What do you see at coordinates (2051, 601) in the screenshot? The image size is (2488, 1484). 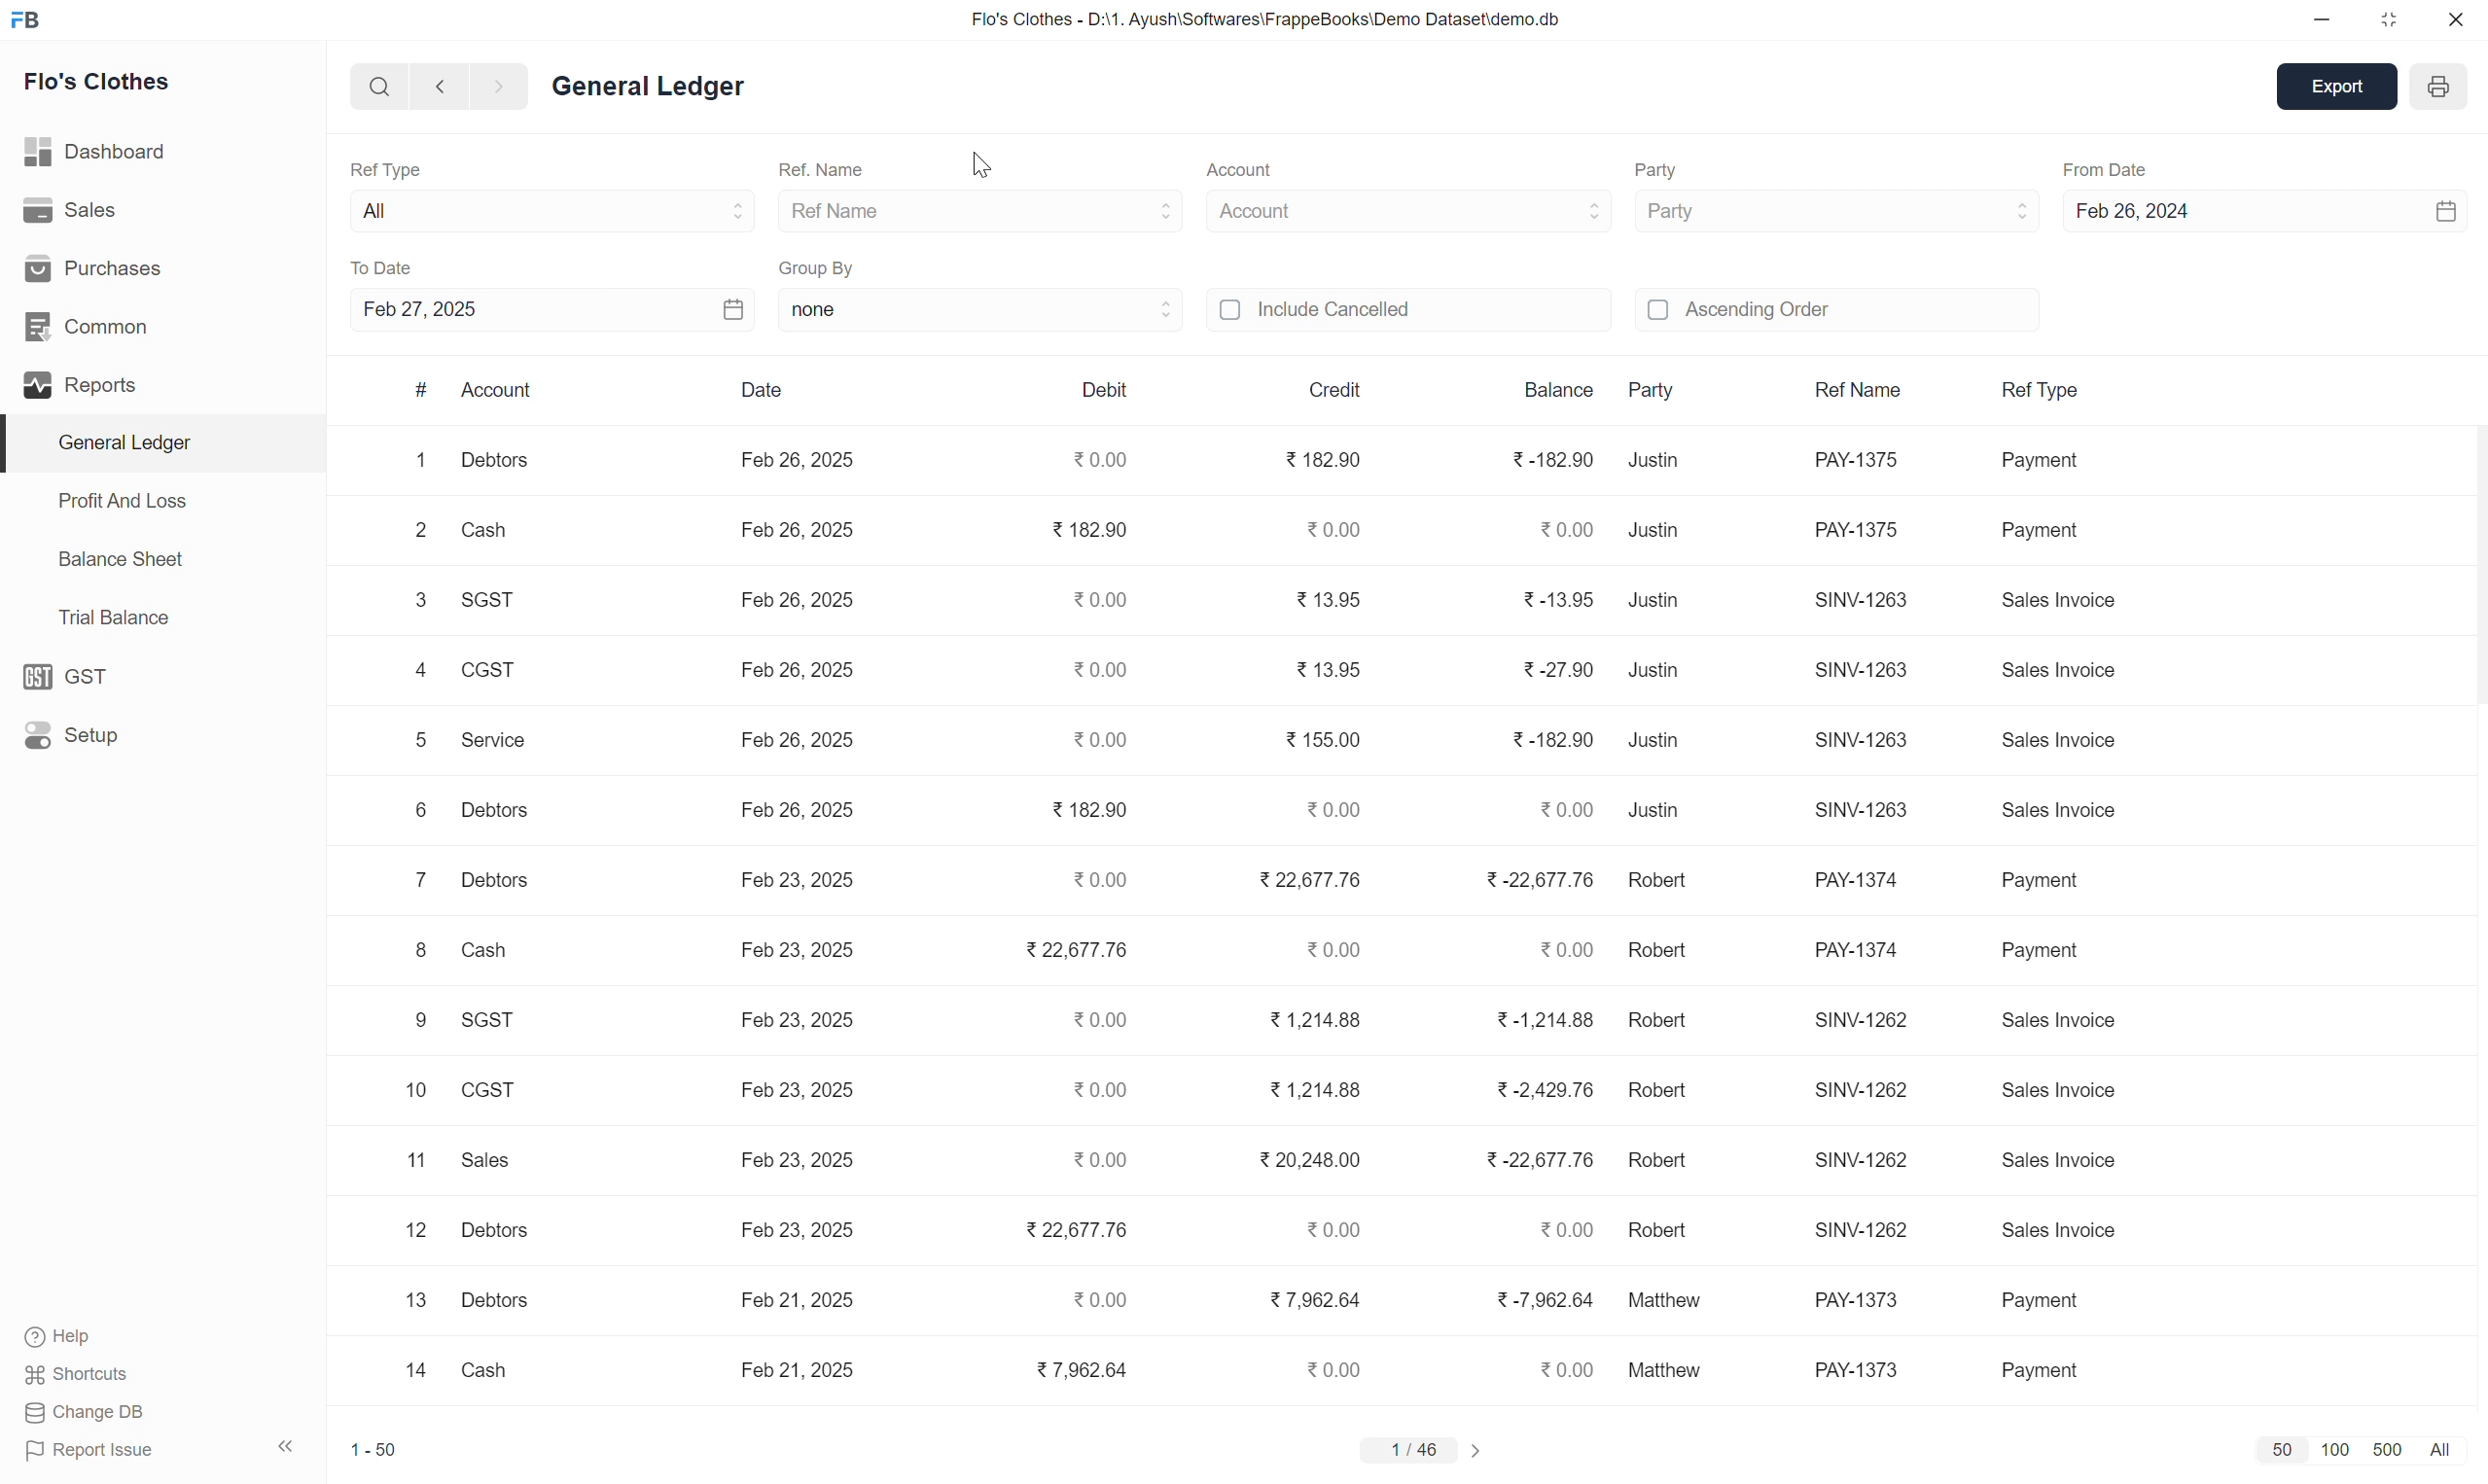 I see `sales invoice` at bounding box center [2051, 601].